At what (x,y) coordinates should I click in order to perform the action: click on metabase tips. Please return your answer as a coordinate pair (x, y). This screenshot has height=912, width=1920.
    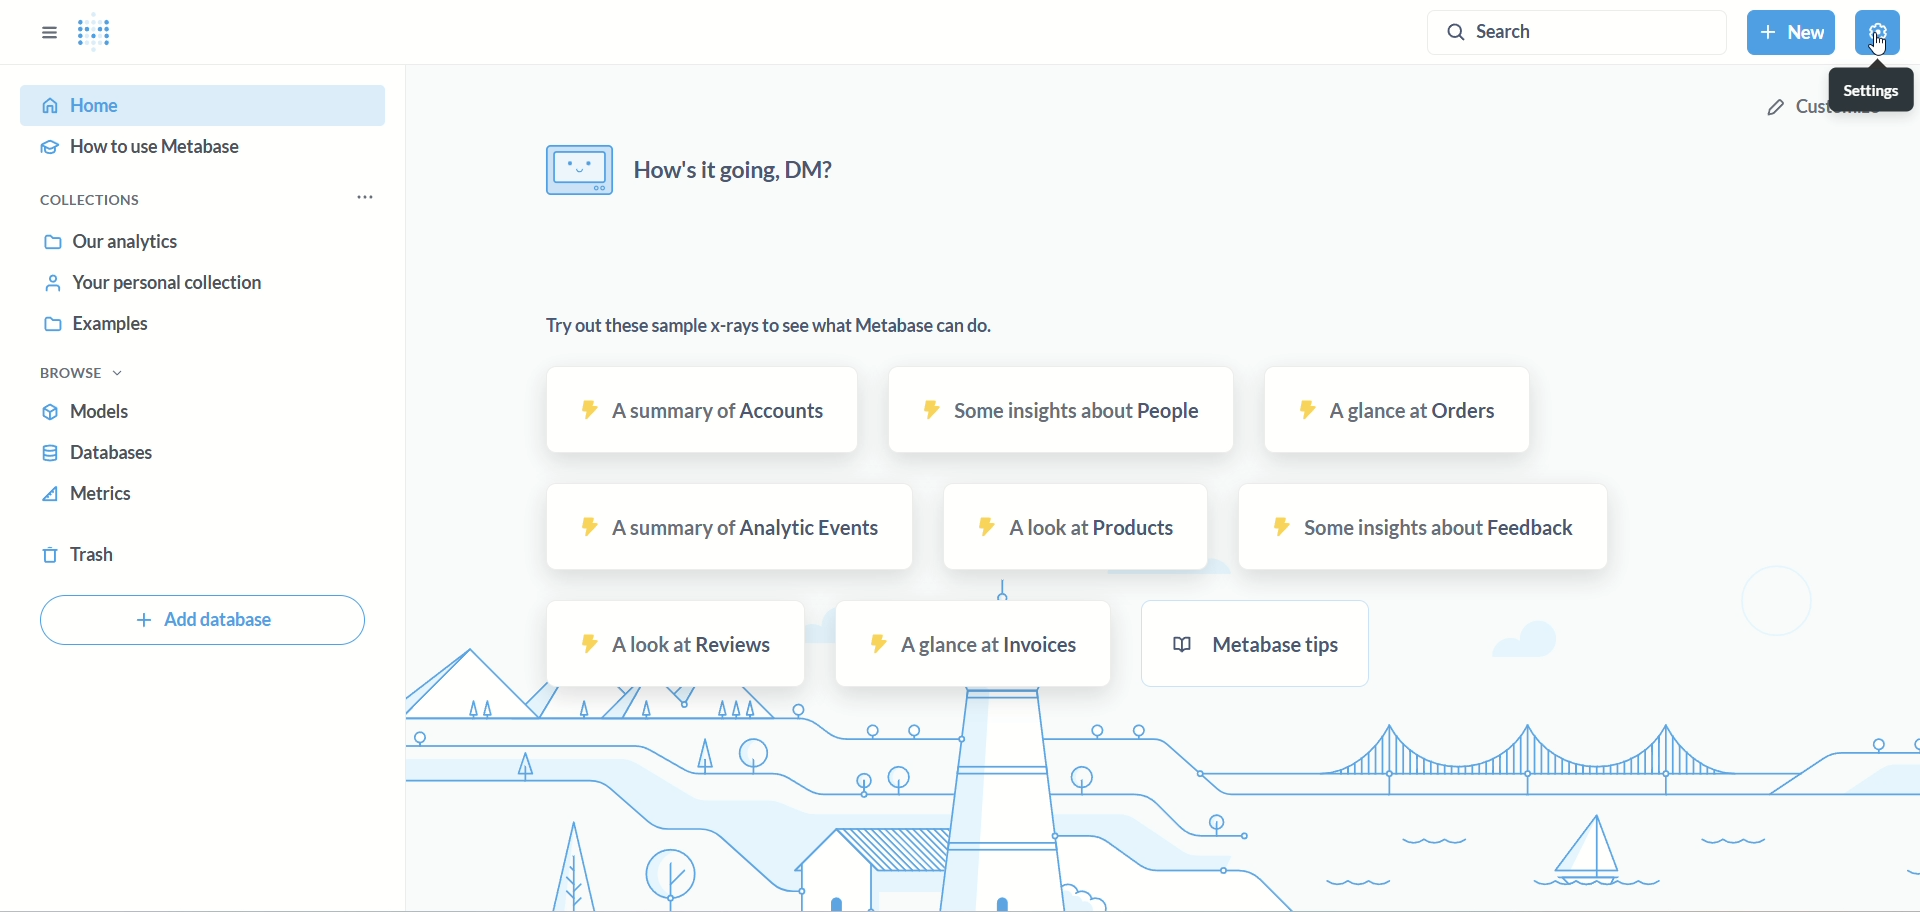
    Looking at the image, I should click on (1257, 648).